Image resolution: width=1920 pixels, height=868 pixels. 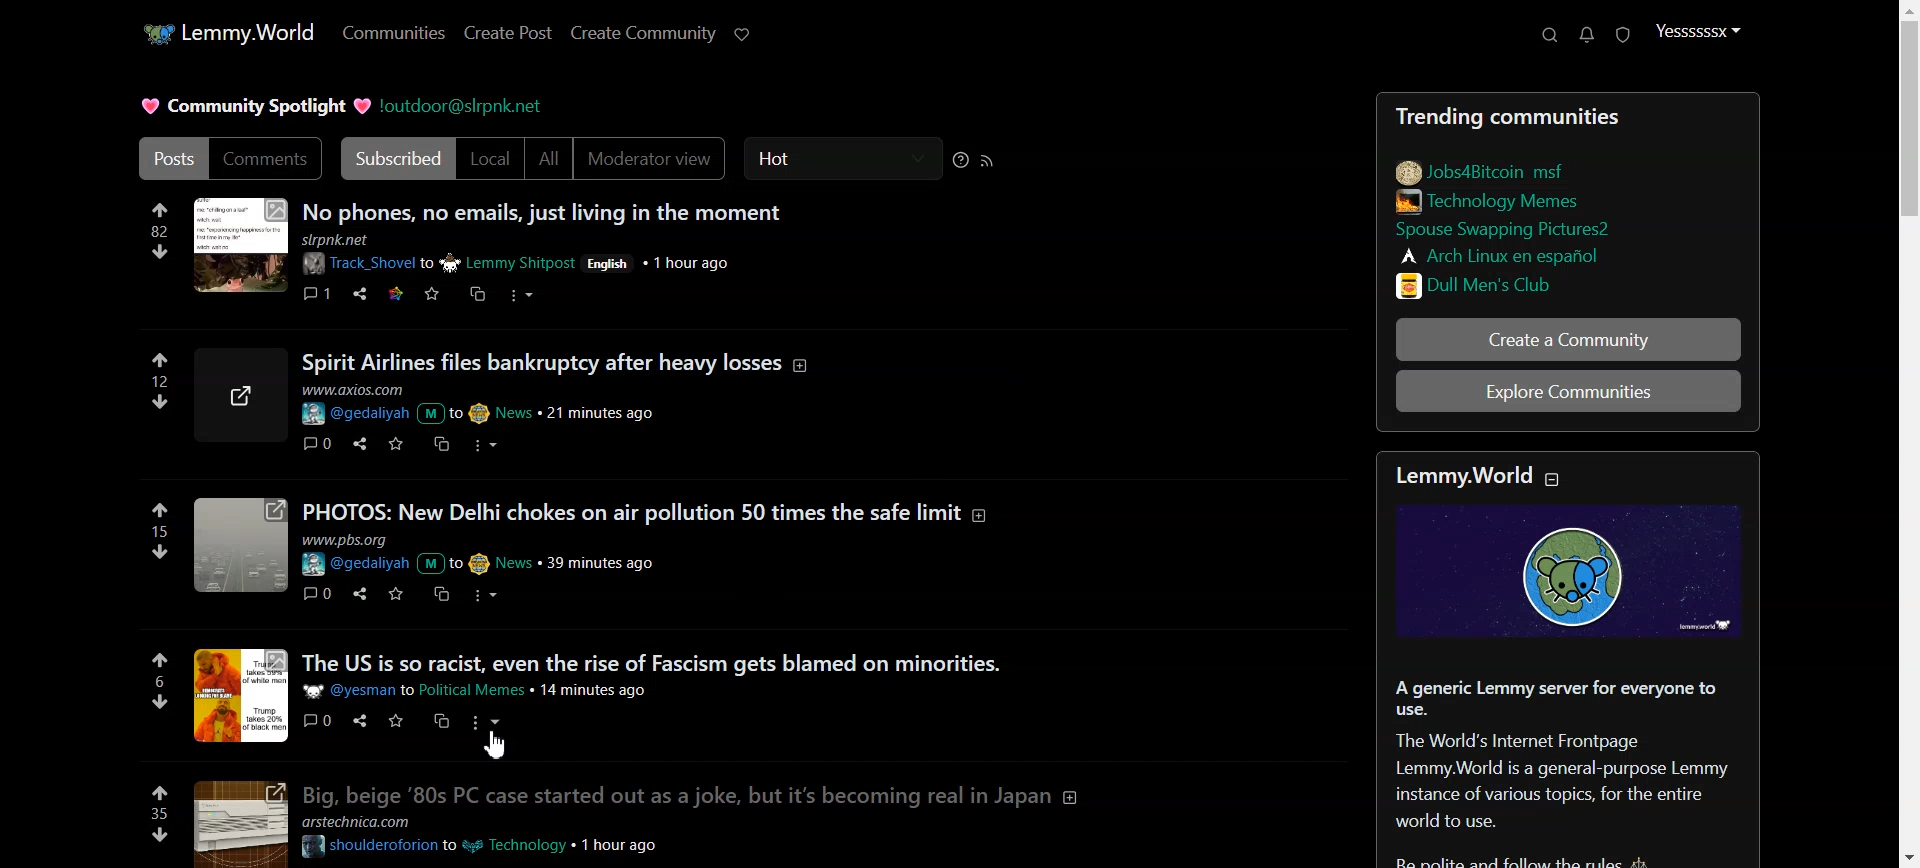 I want to click on link, so click(x=1531, y=283).